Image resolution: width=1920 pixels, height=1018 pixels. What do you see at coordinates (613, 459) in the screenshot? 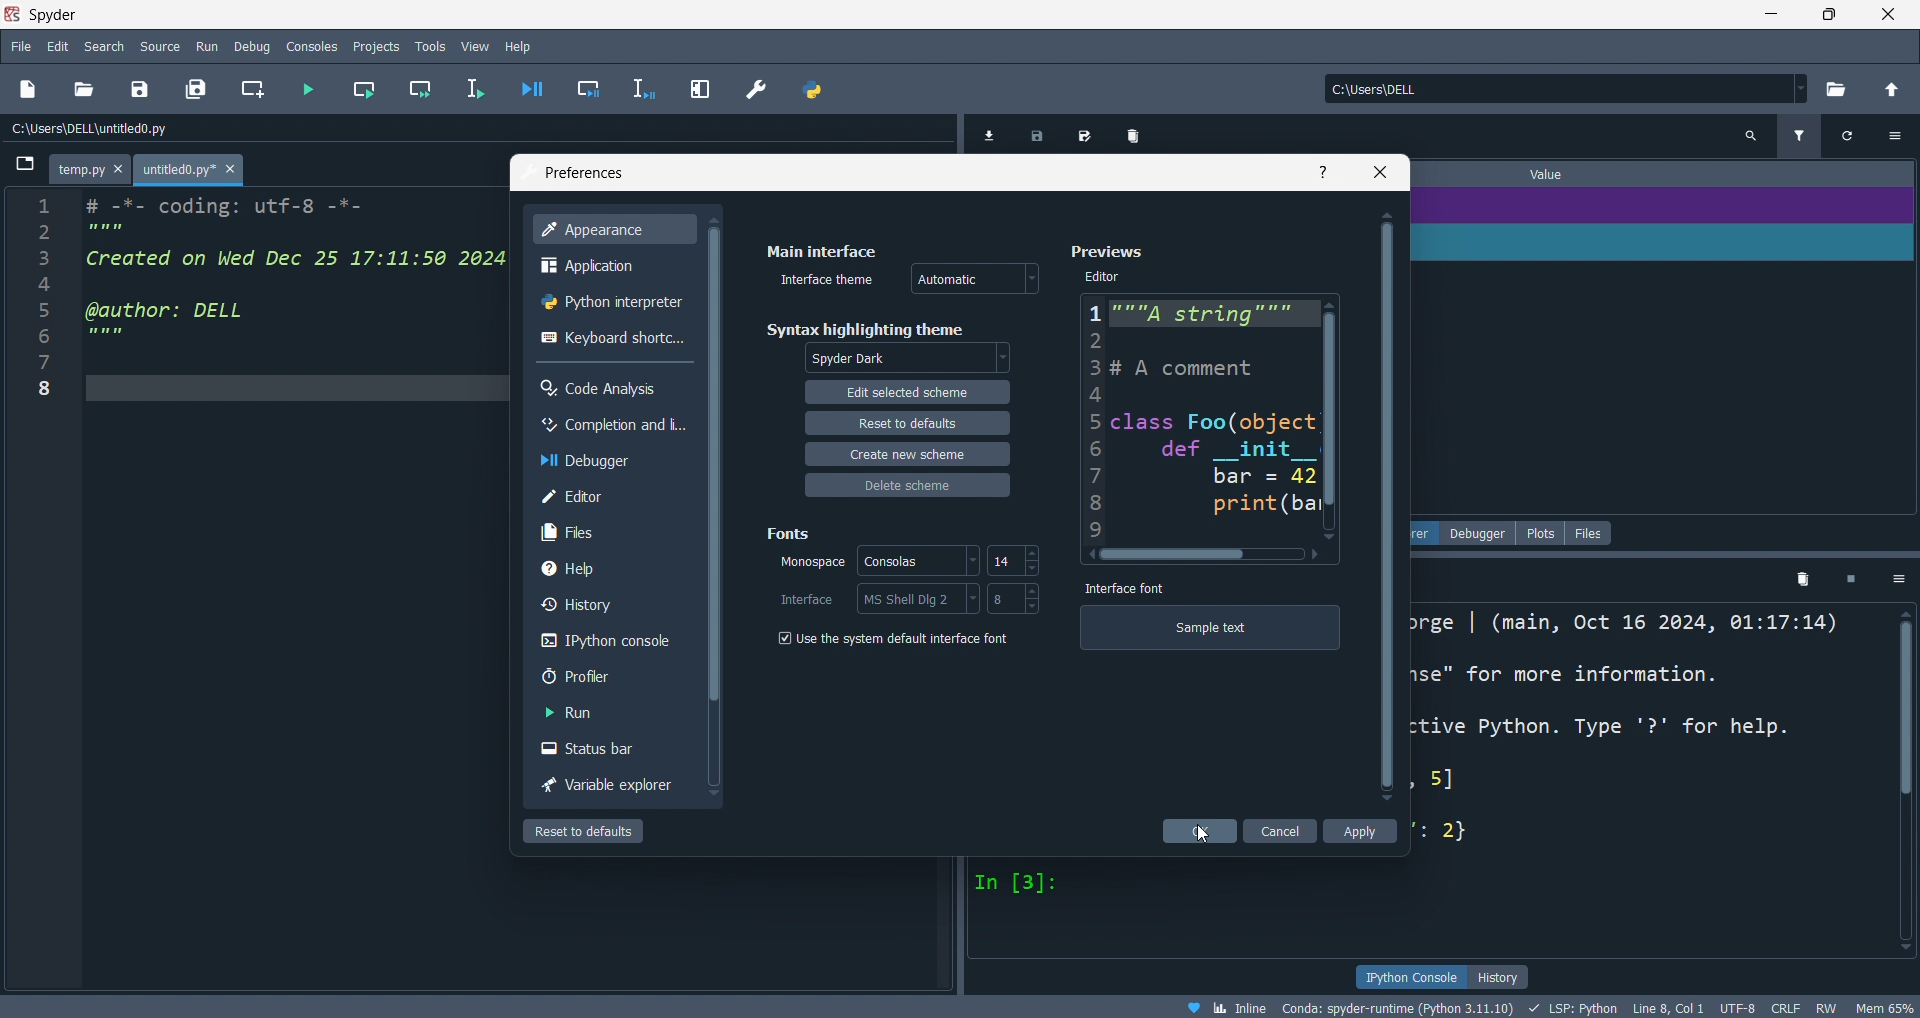
I see `debugger` at bounding box center [613, 459].